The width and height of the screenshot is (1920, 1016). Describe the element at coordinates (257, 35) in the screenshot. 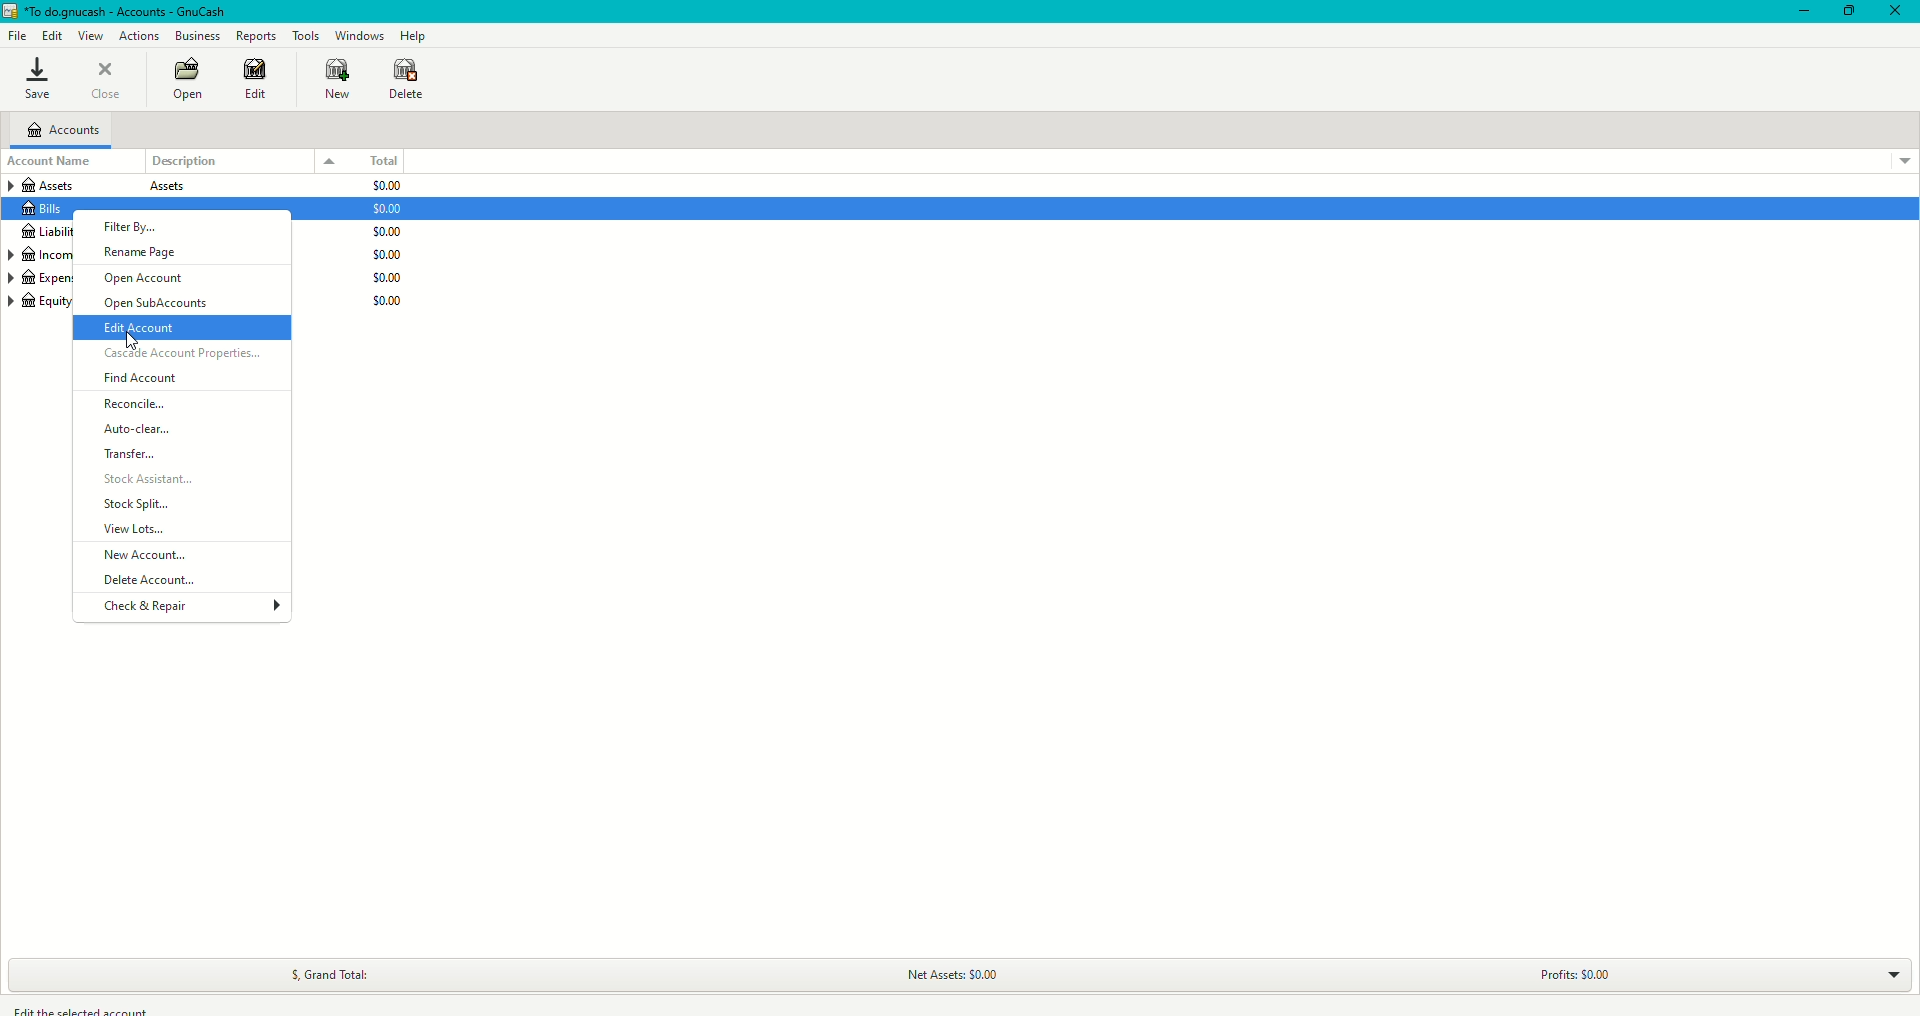

I see `Reports` at that location.